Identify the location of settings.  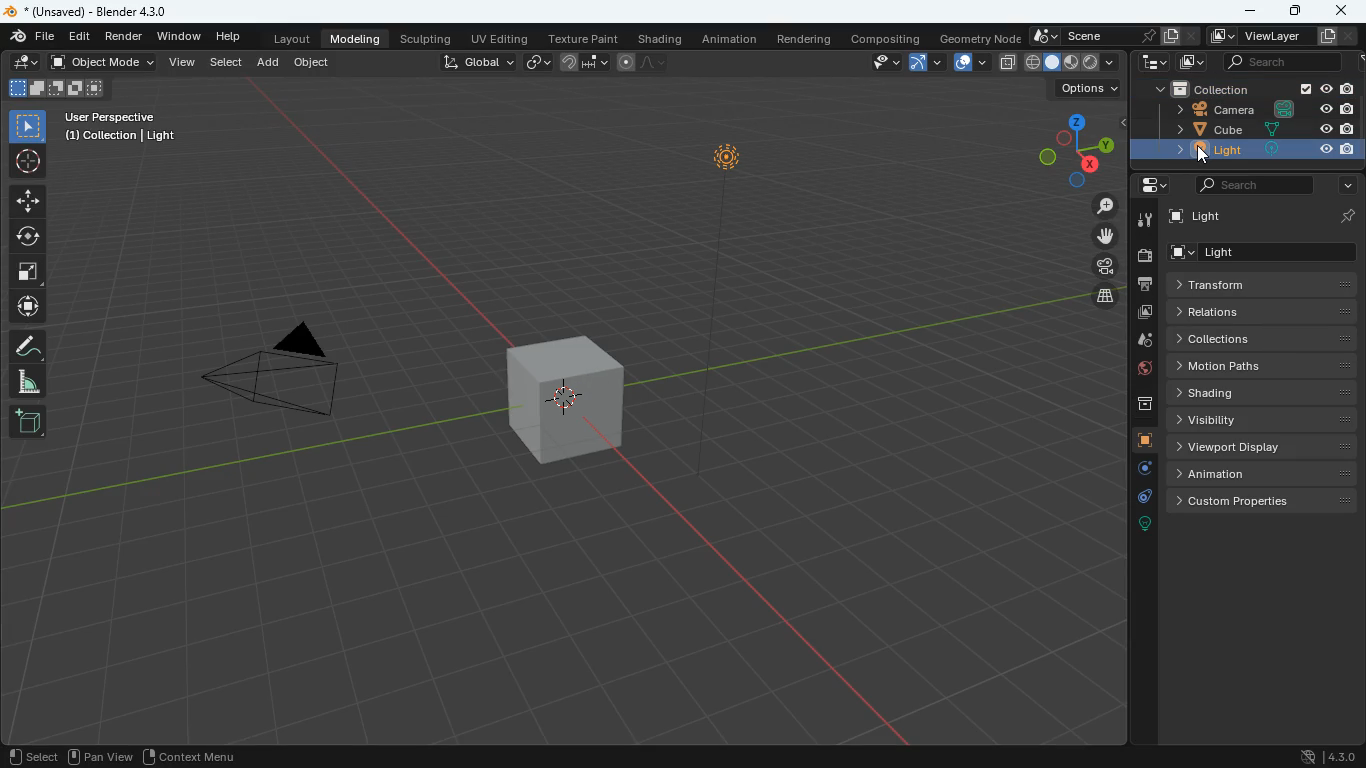
(1153, 185).